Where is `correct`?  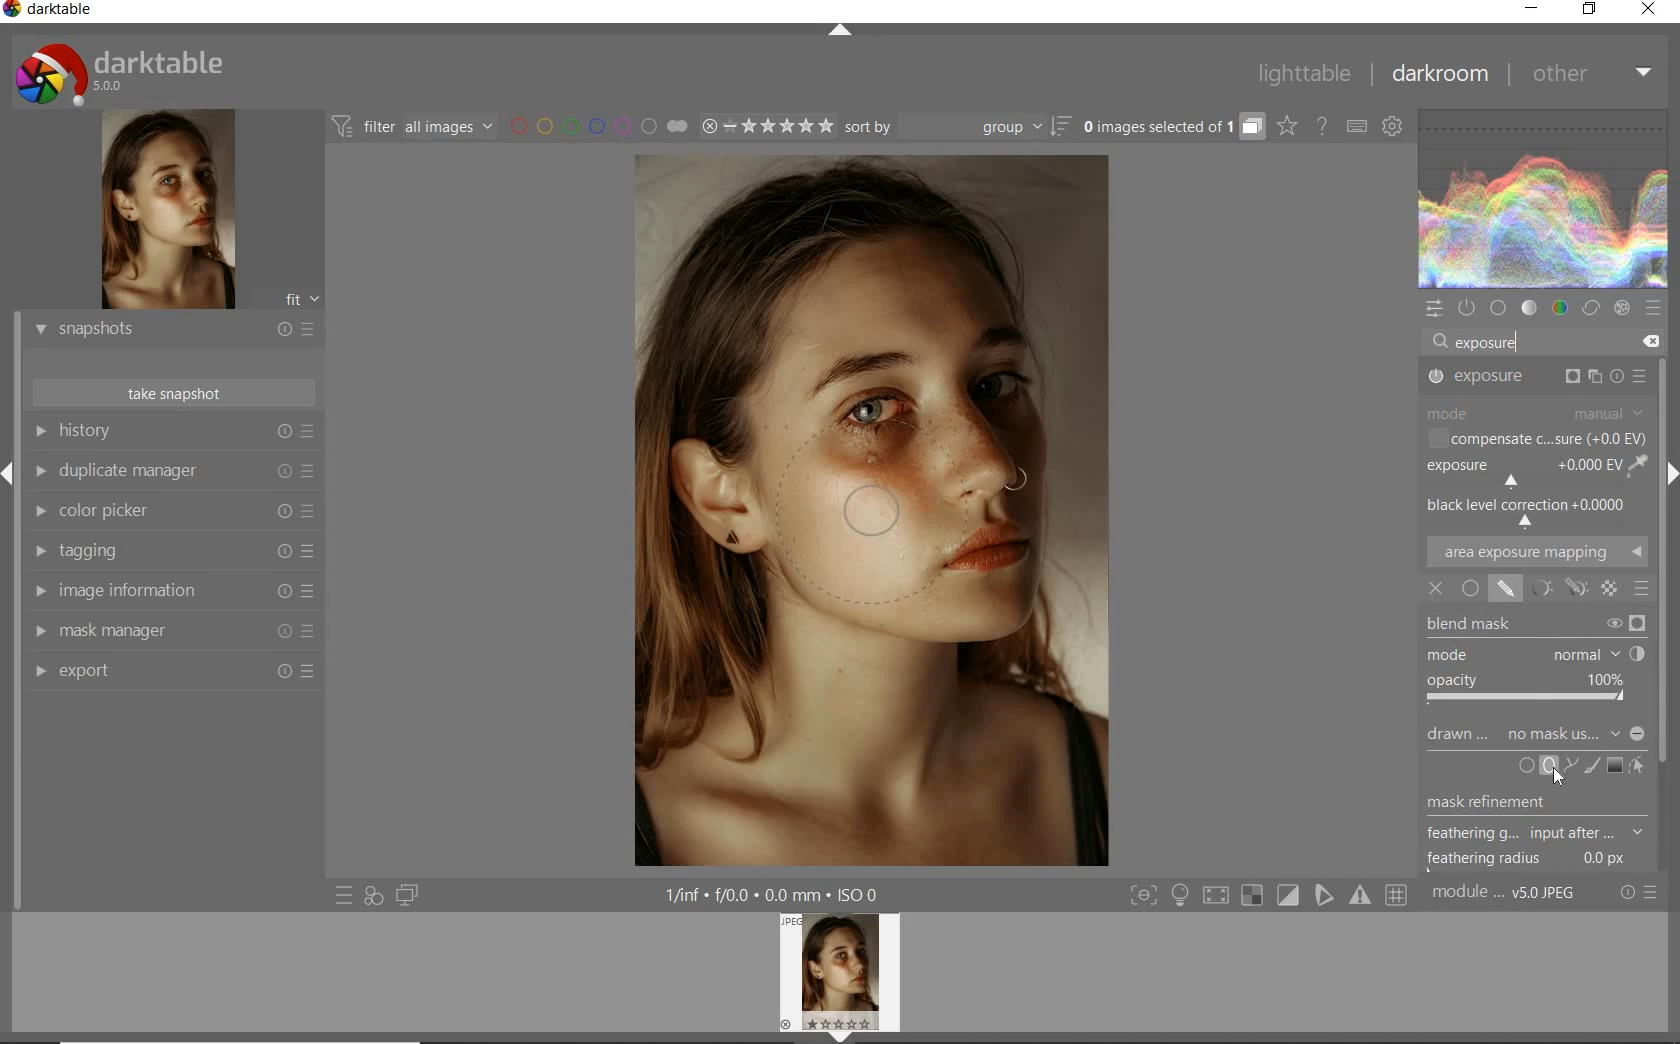
correct is located at coordinates (1592, 306).